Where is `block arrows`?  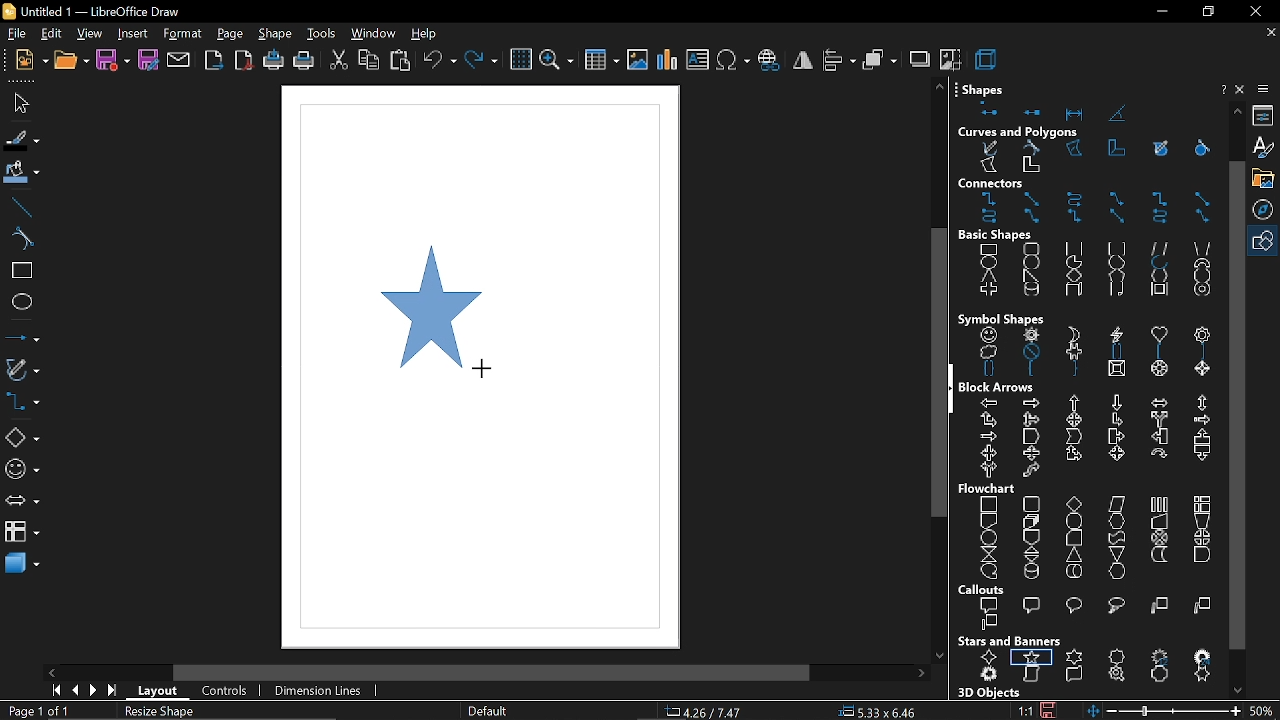 block arrows is located at coordinates (1094, 434).